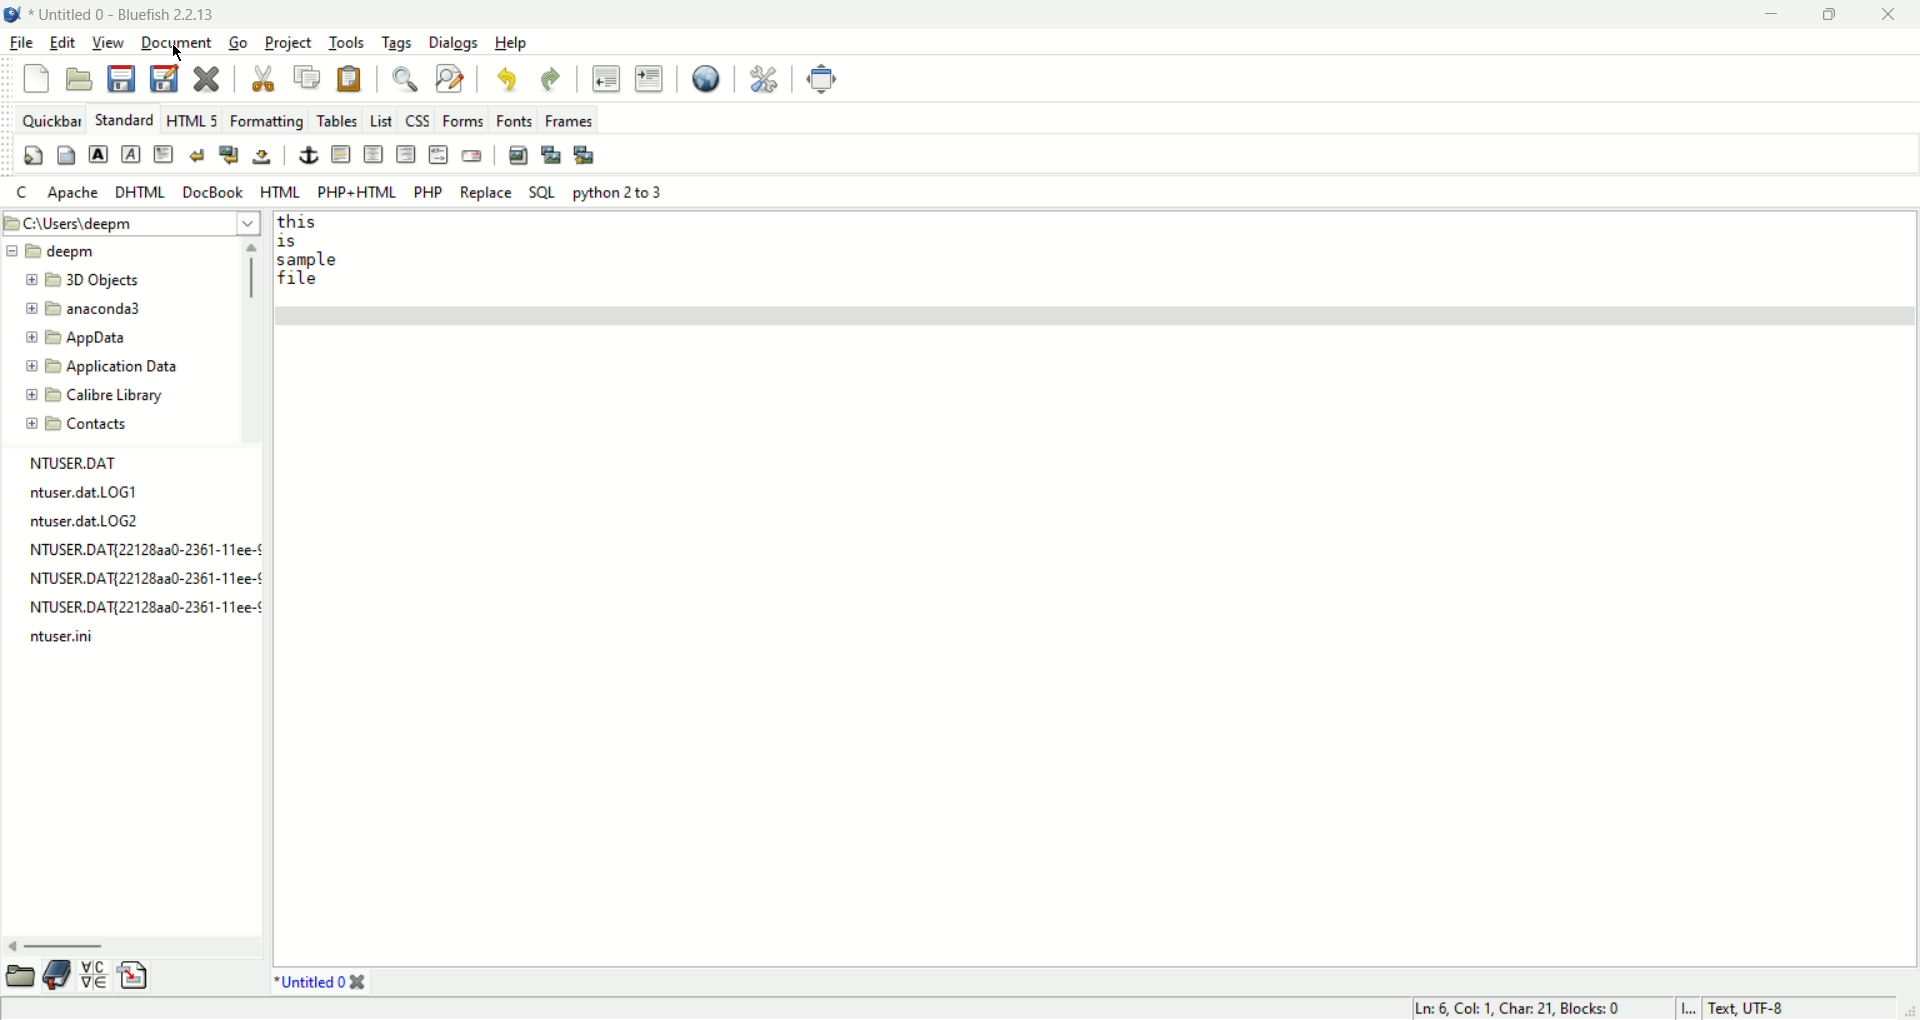 The height and width of the screenshot is (1020, 1920). What do you see at coordinates (131, 223) in the screenshot?
I see `location` at bounding box center [131, 223].